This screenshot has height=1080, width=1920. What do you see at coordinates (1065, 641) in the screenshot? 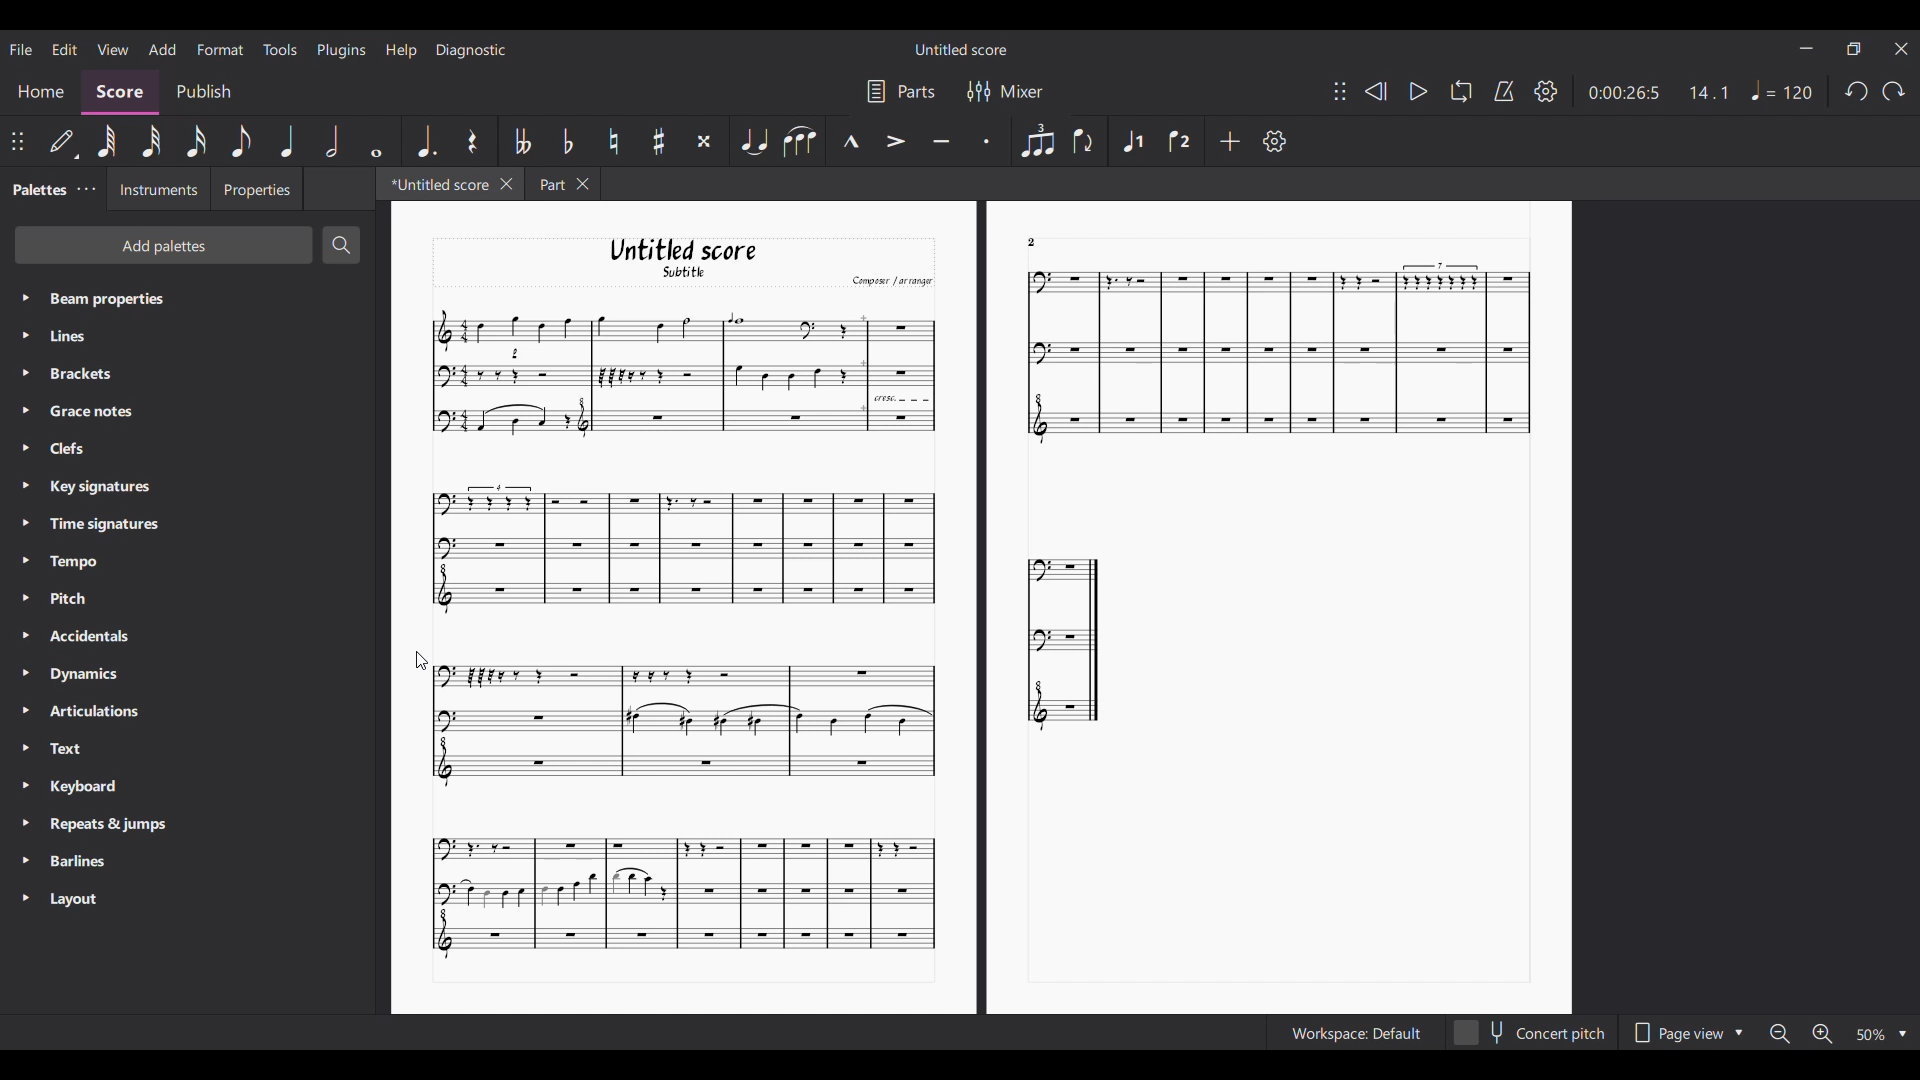
I see `Graph` at bounding box center [1065, 641].